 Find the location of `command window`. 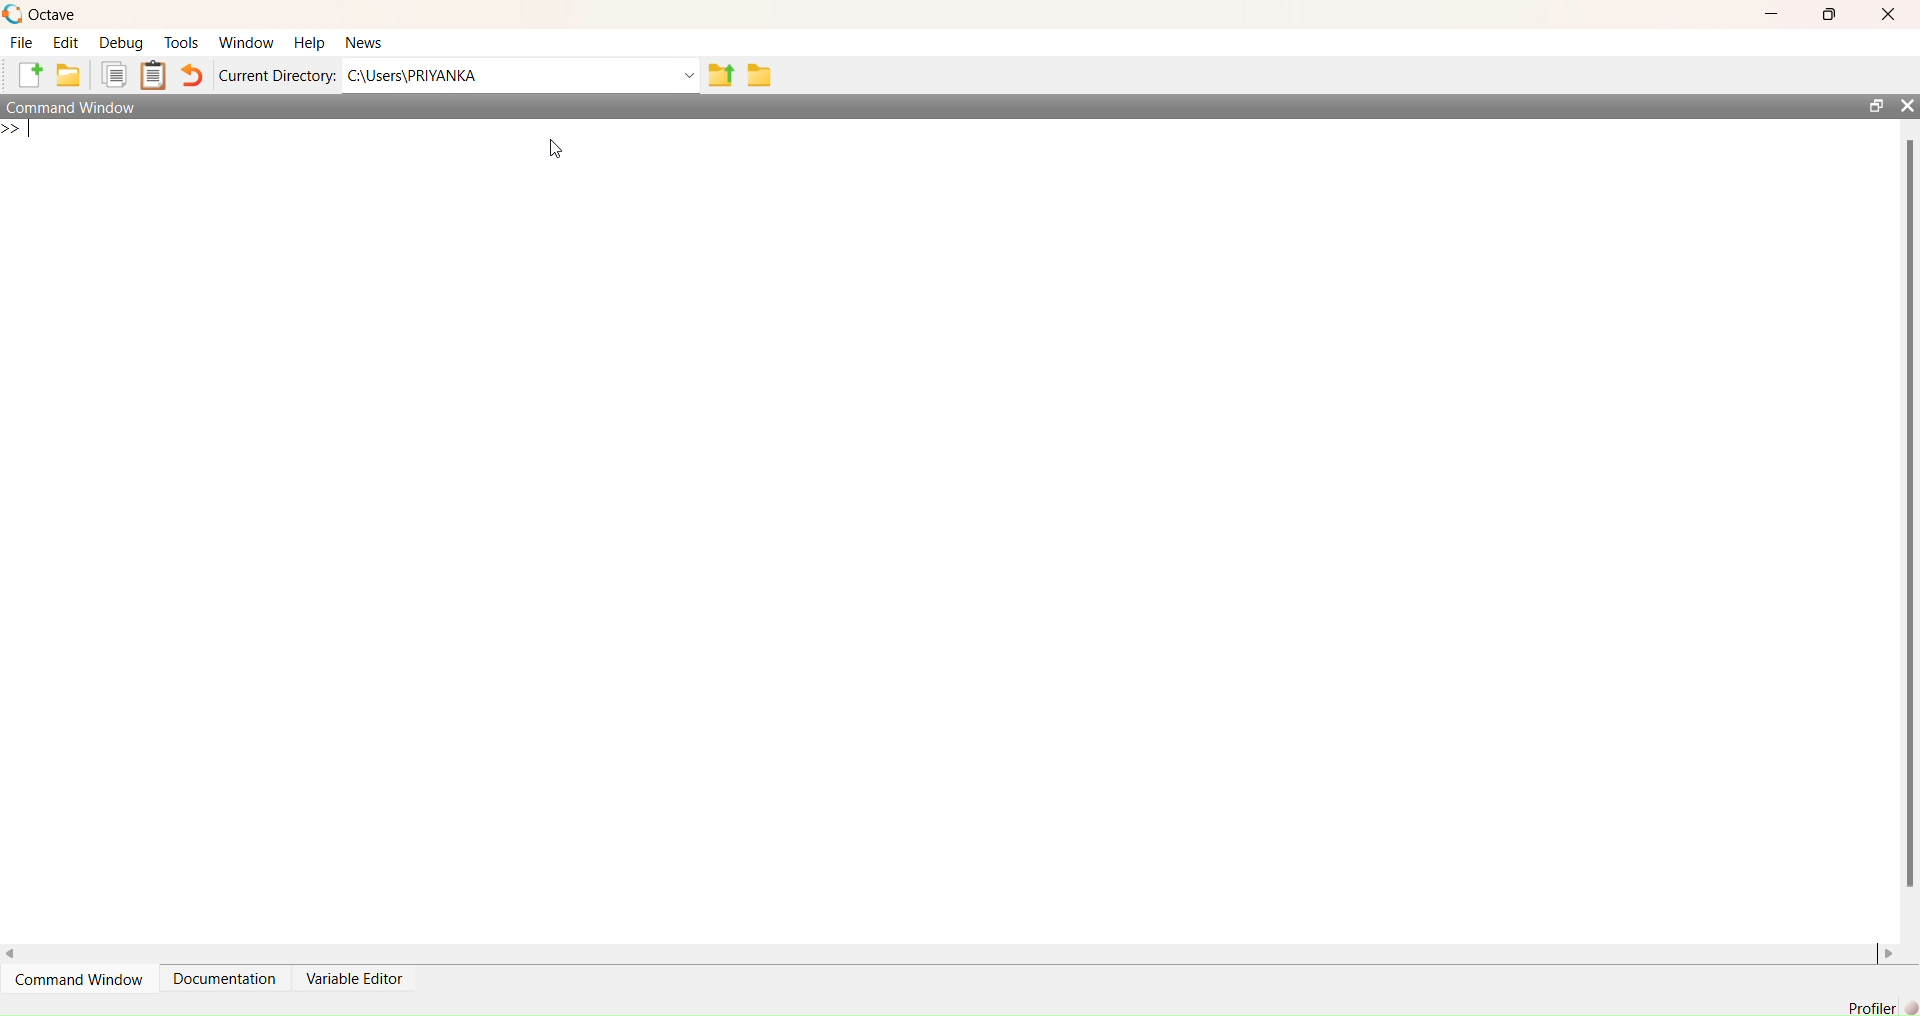

command window is located at coordinates (72, 107).